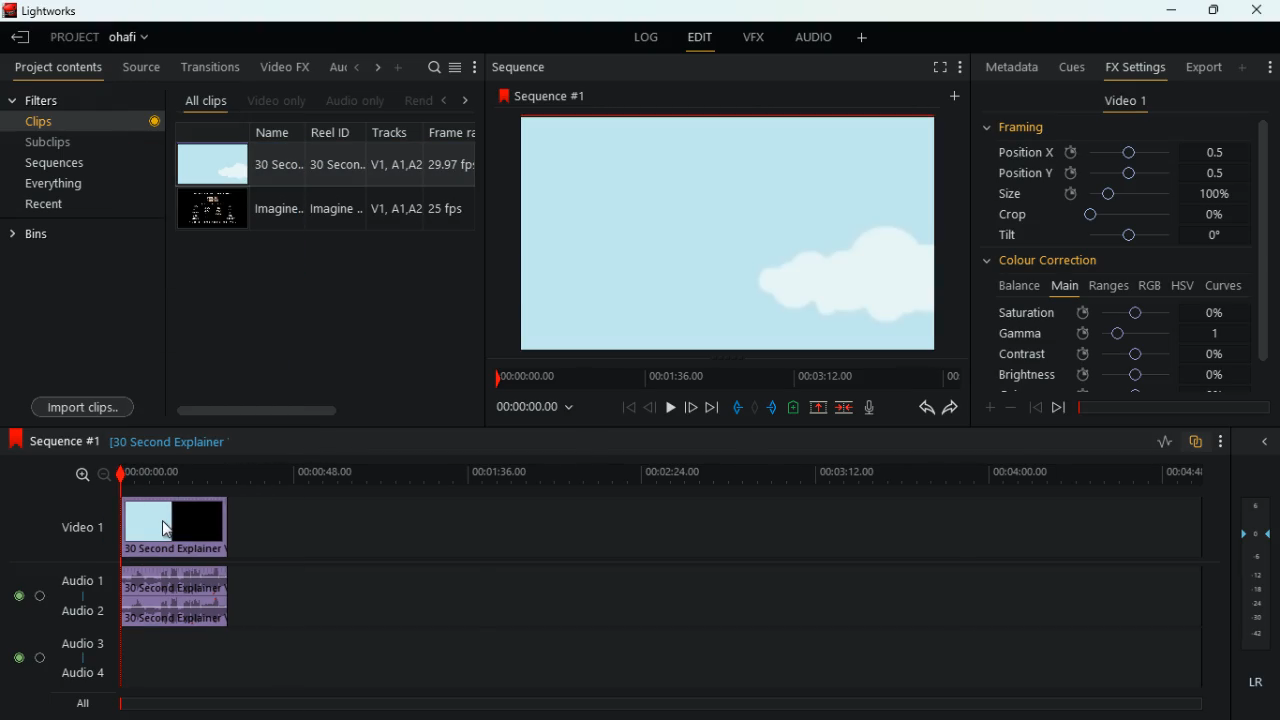  I want to click on minus, so click(1011, 407).